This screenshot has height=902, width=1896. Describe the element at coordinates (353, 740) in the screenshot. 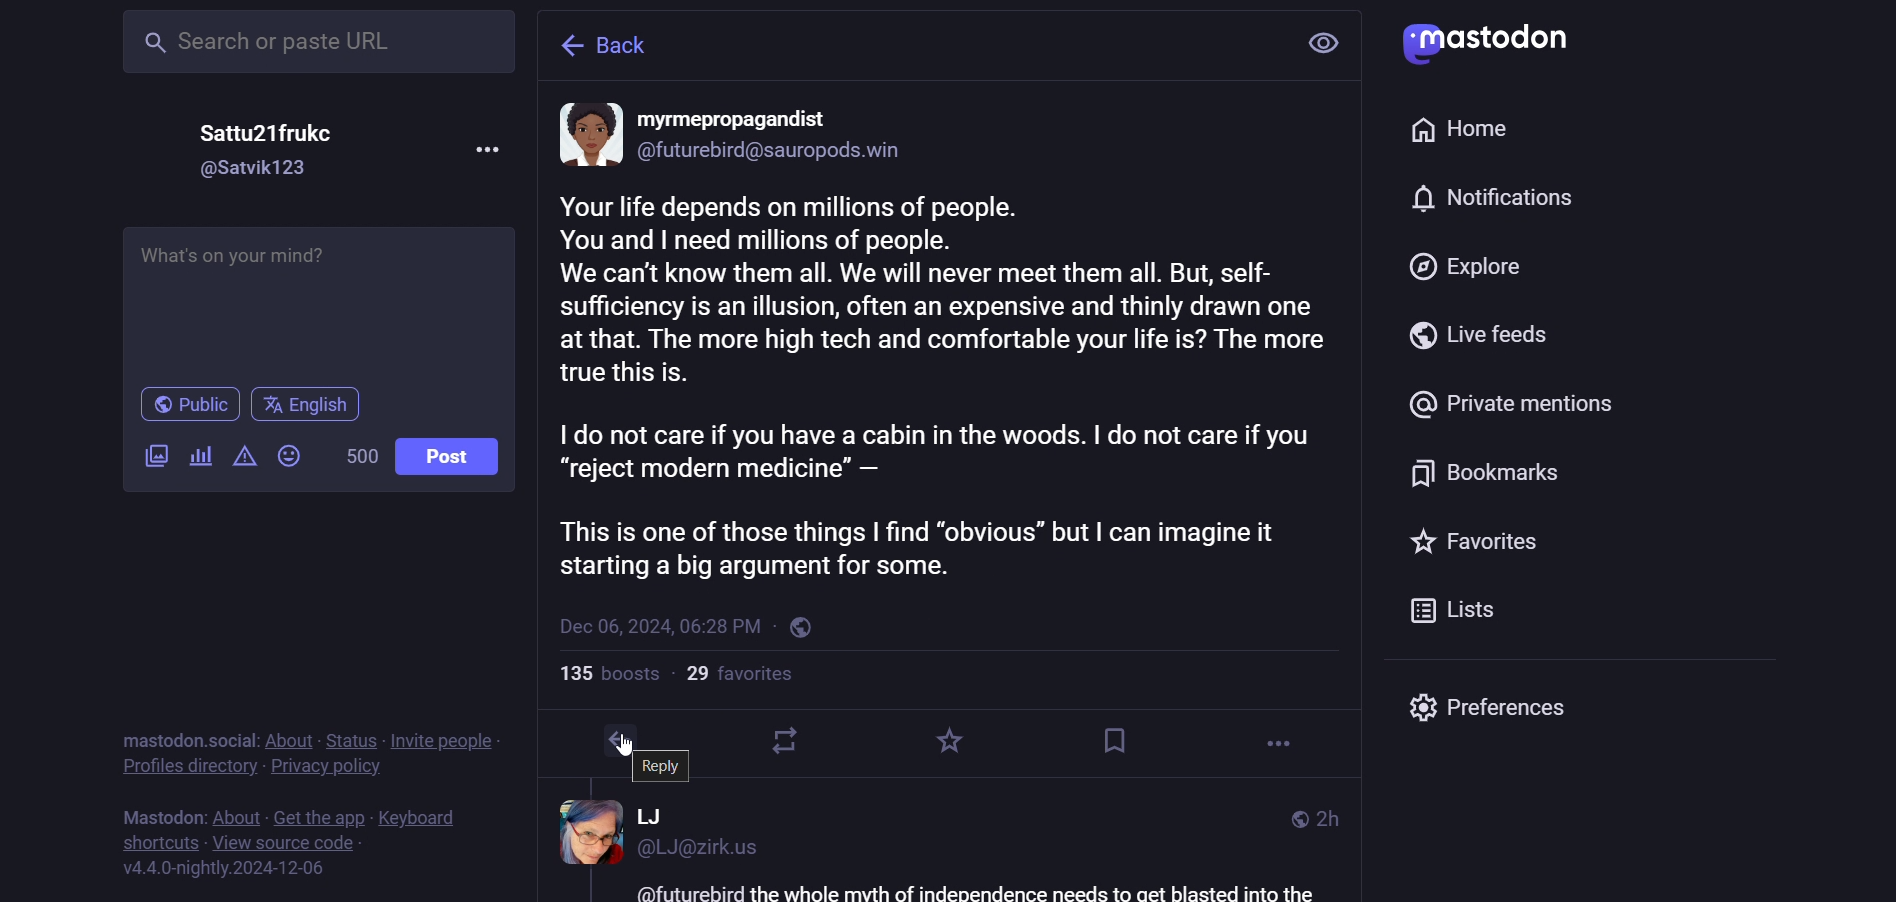

I see `status` at that location.